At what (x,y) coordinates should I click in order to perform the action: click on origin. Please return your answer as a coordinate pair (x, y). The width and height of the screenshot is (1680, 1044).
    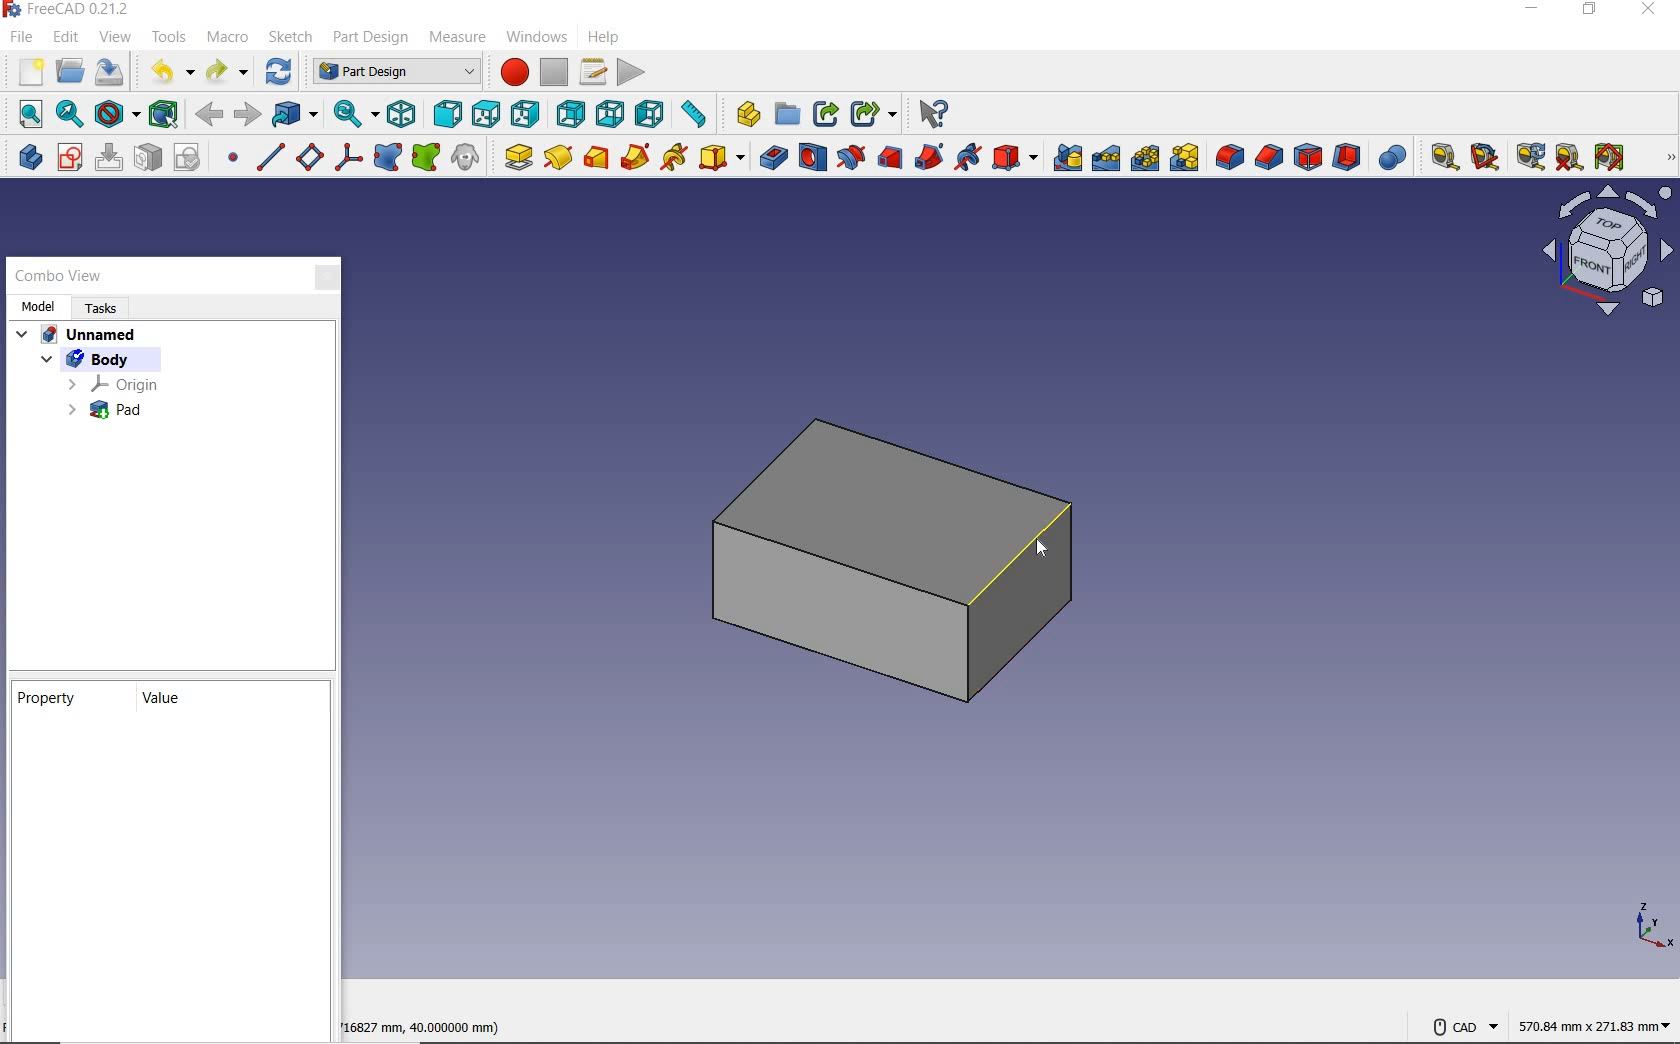
    Looking at the image, I should click on (114, 383).